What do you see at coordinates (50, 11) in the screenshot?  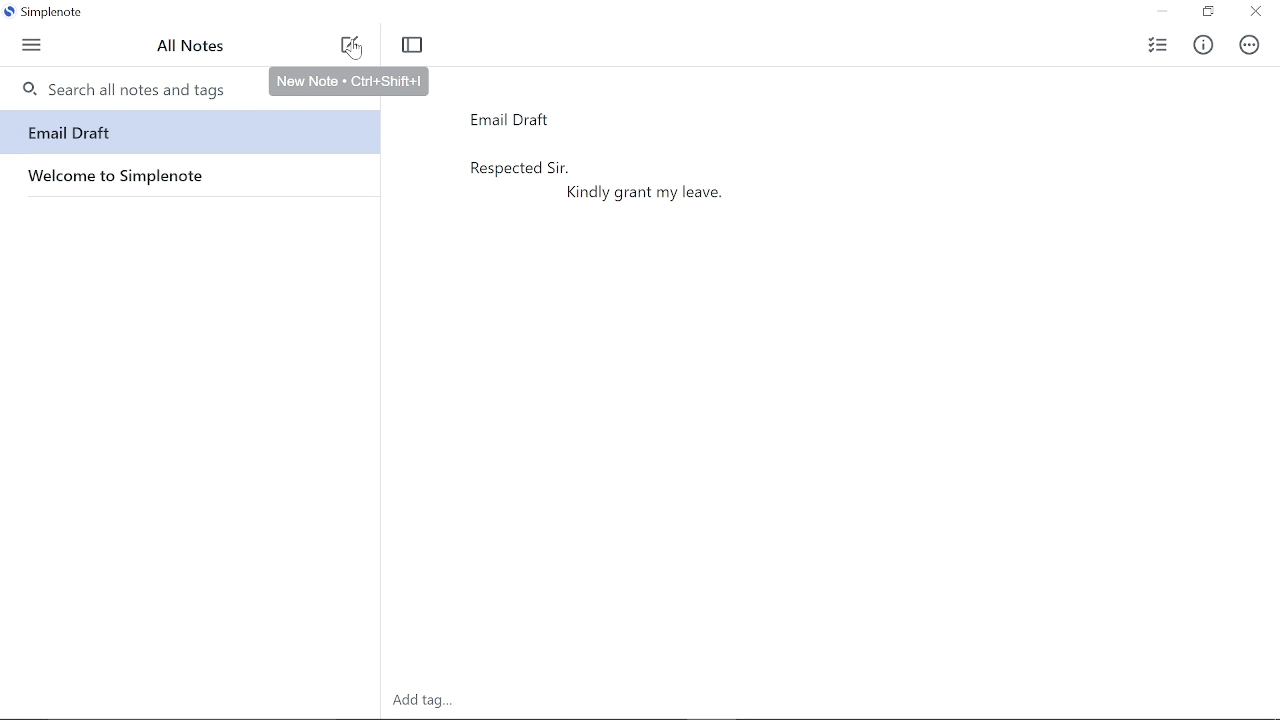 I see `Simplenote` at bounding box center [50, 11].